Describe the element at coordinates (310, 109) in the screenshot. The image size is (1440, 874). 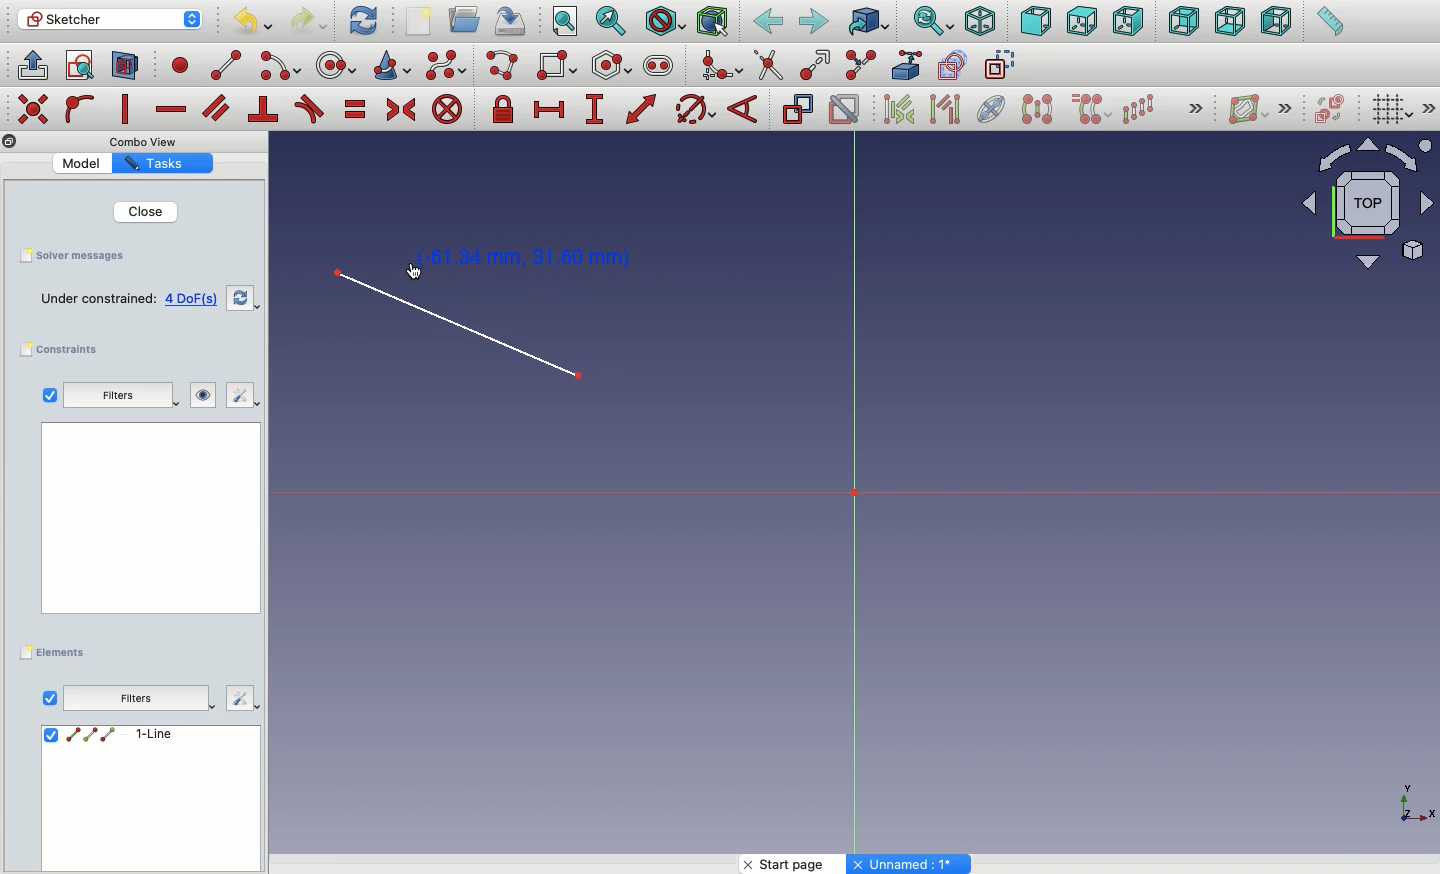
I see `Constrain tangent` at that location.